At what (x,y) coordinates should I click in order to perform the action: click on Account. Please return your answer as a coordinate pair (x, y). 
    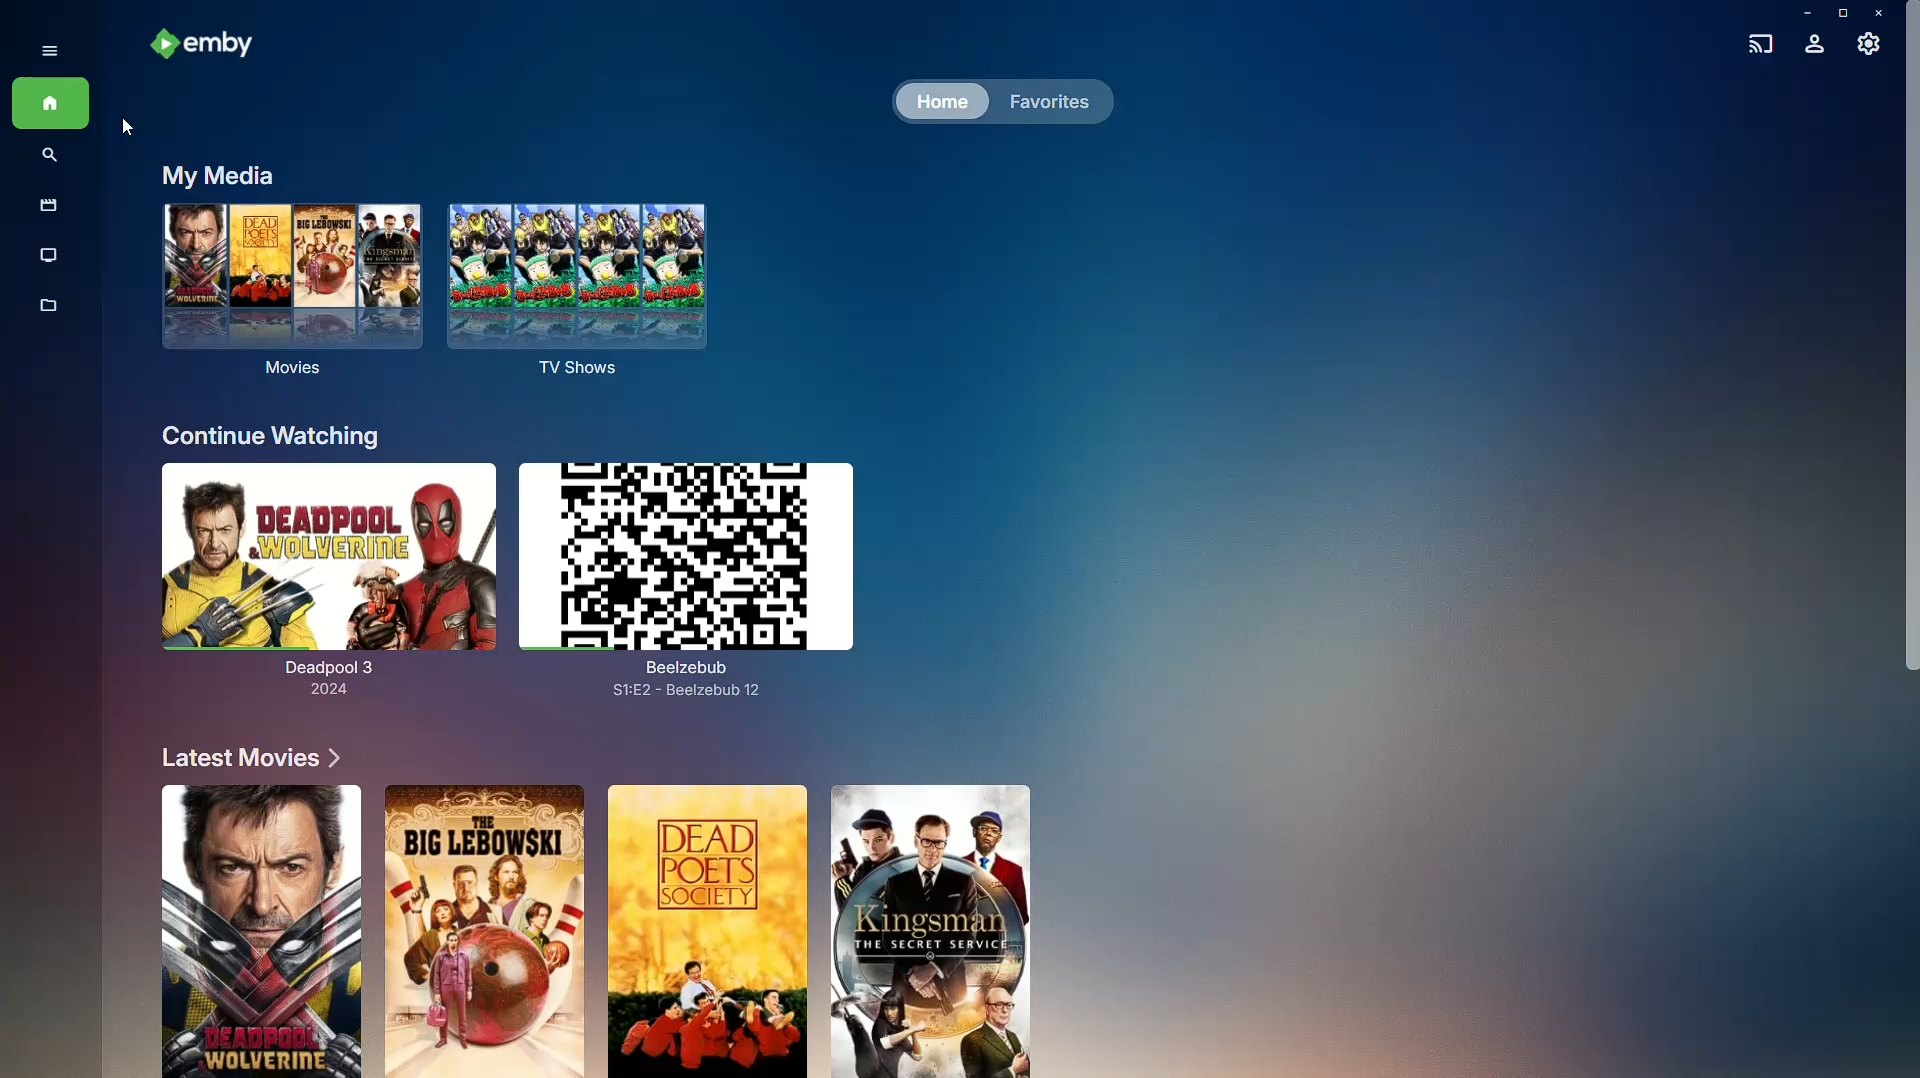
    Looking at the image, I should click on (1814, 46).